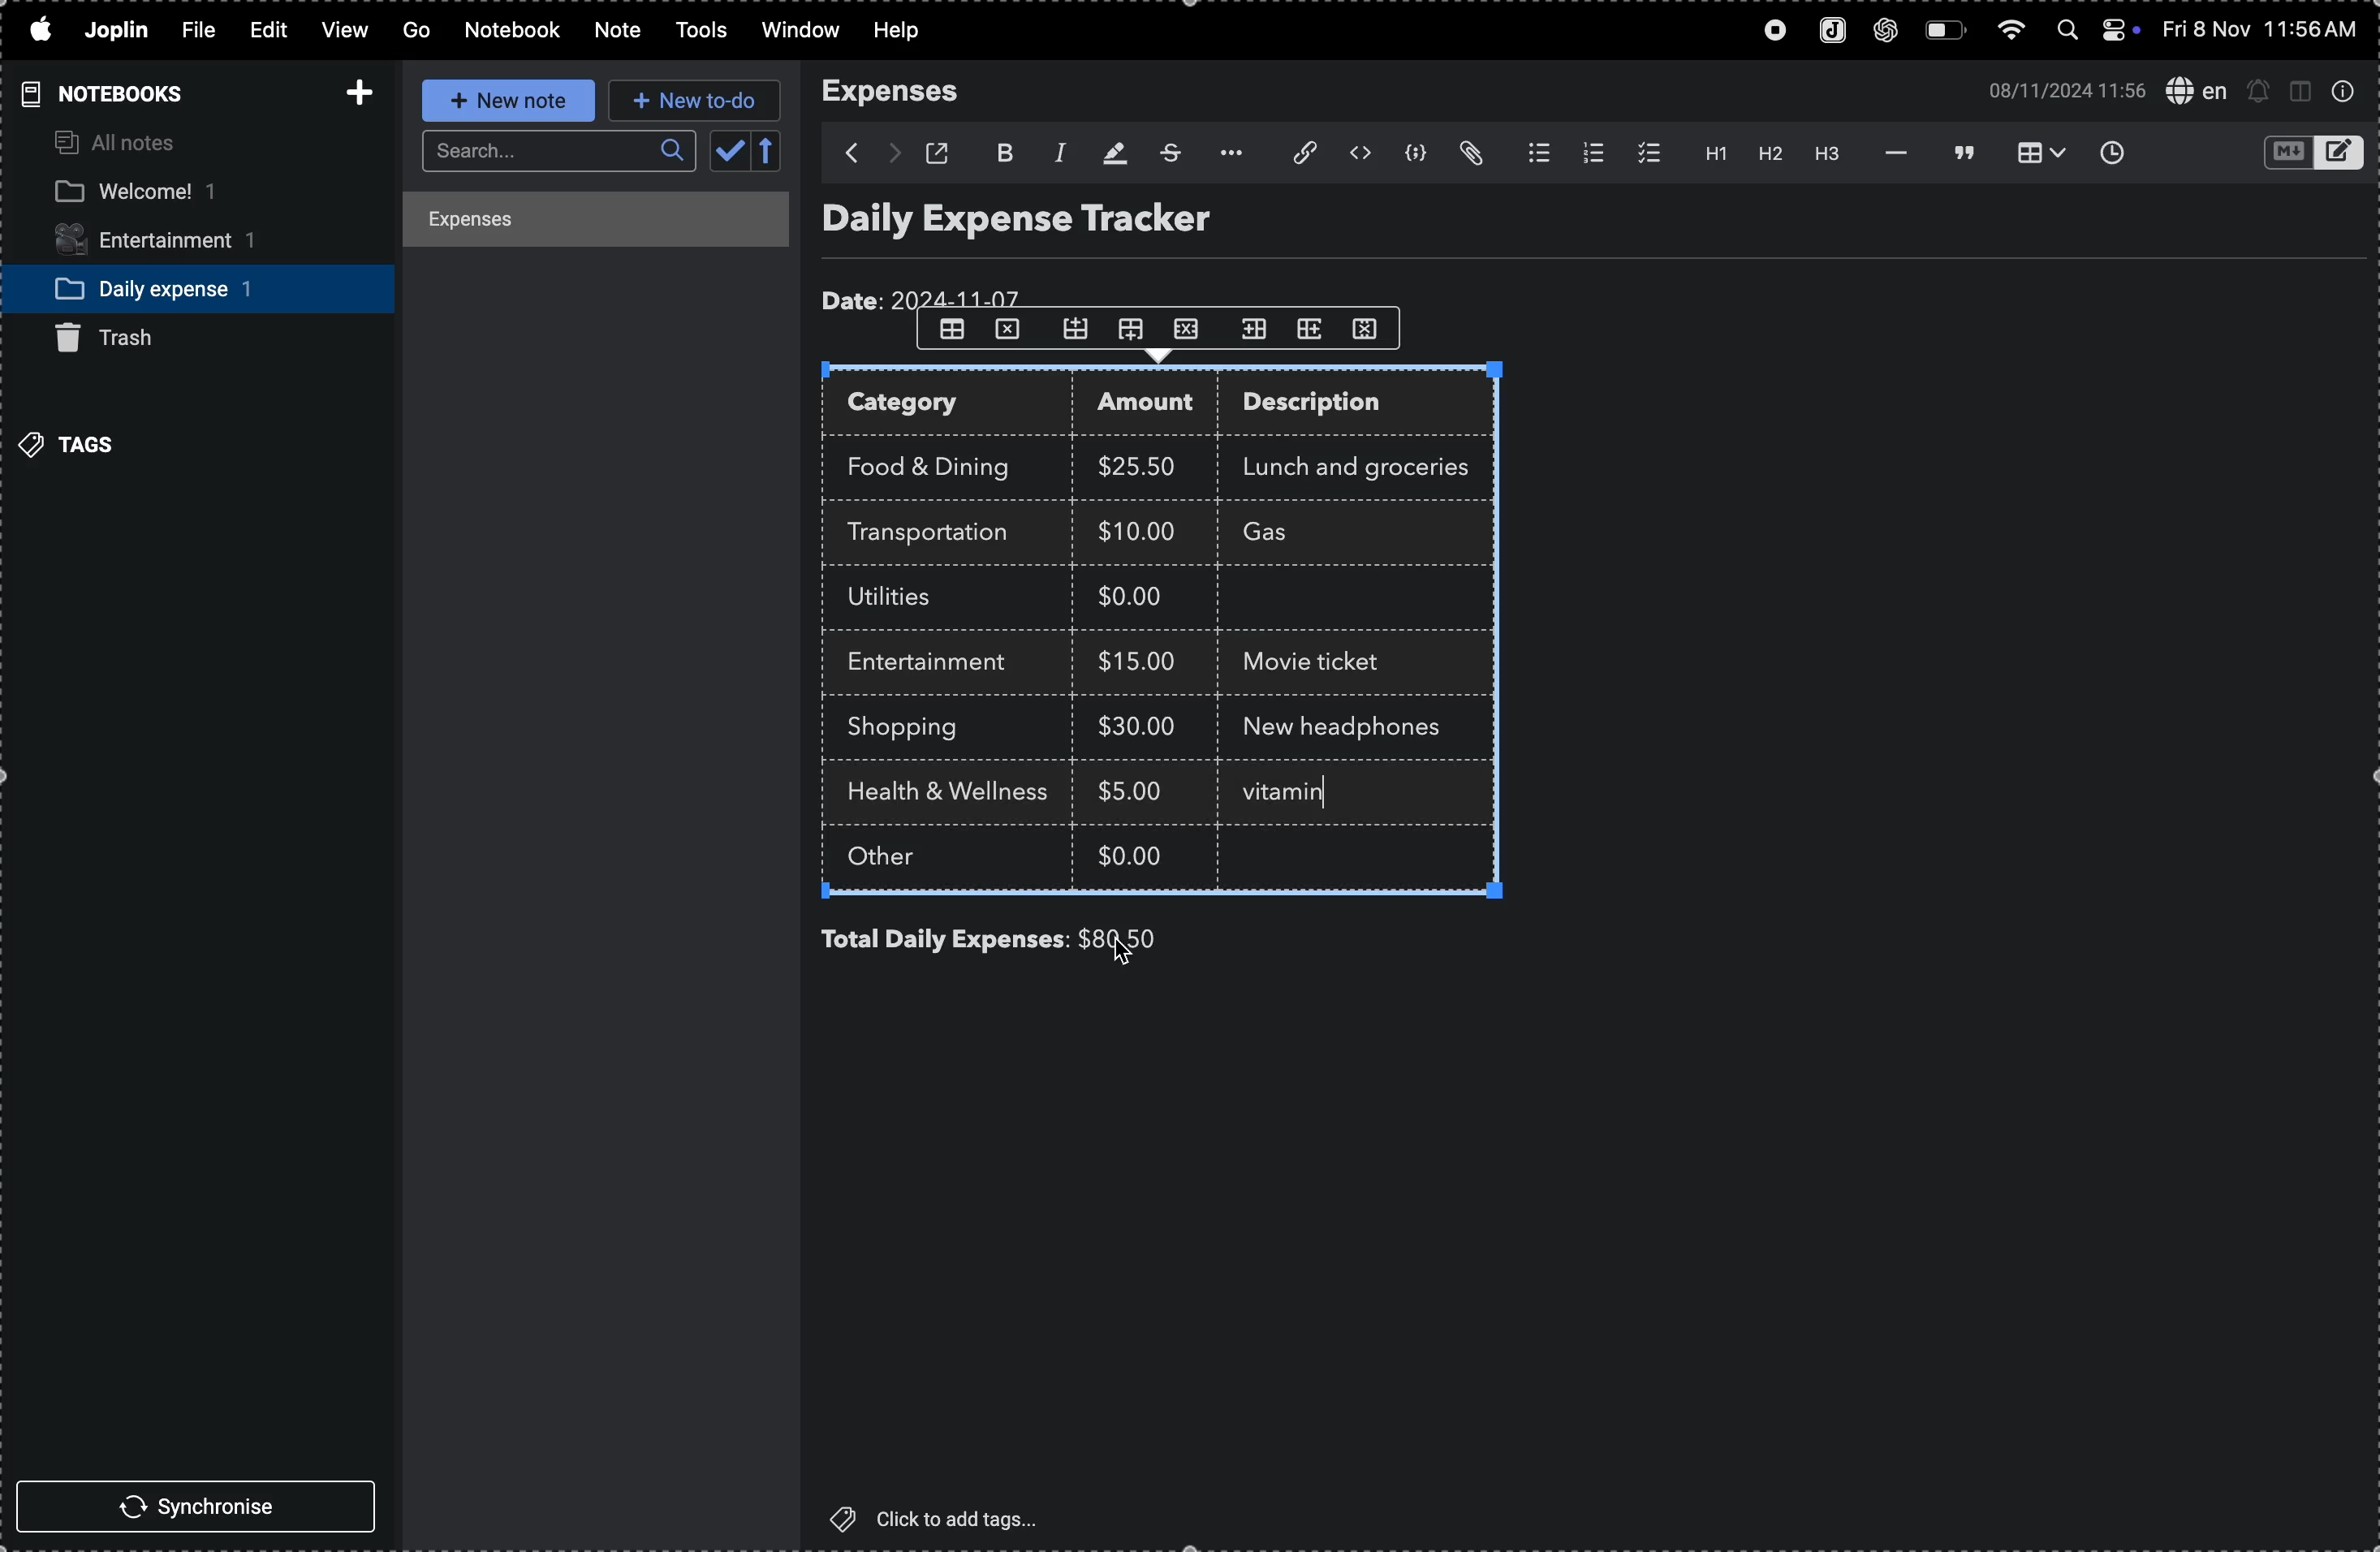  I want to click on $10.00, so click(1137, 530).